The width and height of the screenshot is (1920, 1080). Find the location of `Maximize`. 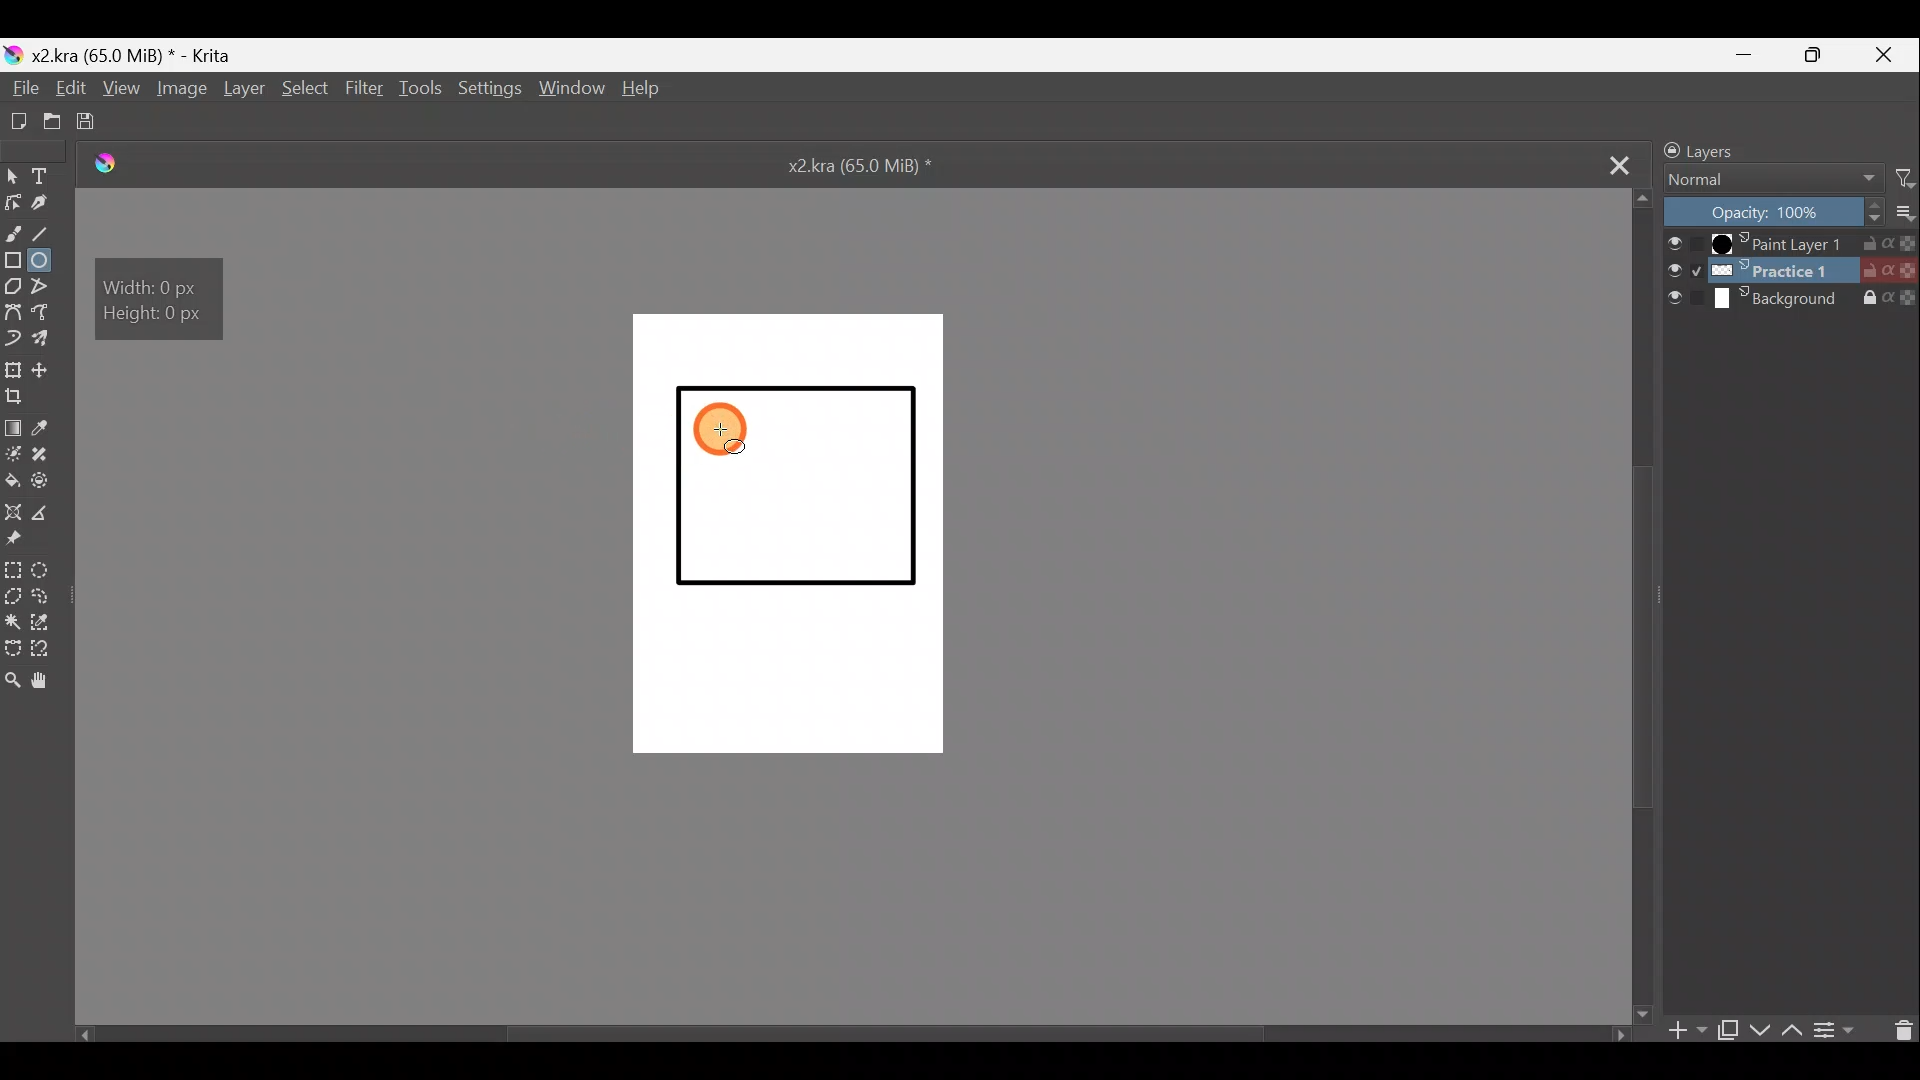

Maximize is located at coordinates (1827, 59).